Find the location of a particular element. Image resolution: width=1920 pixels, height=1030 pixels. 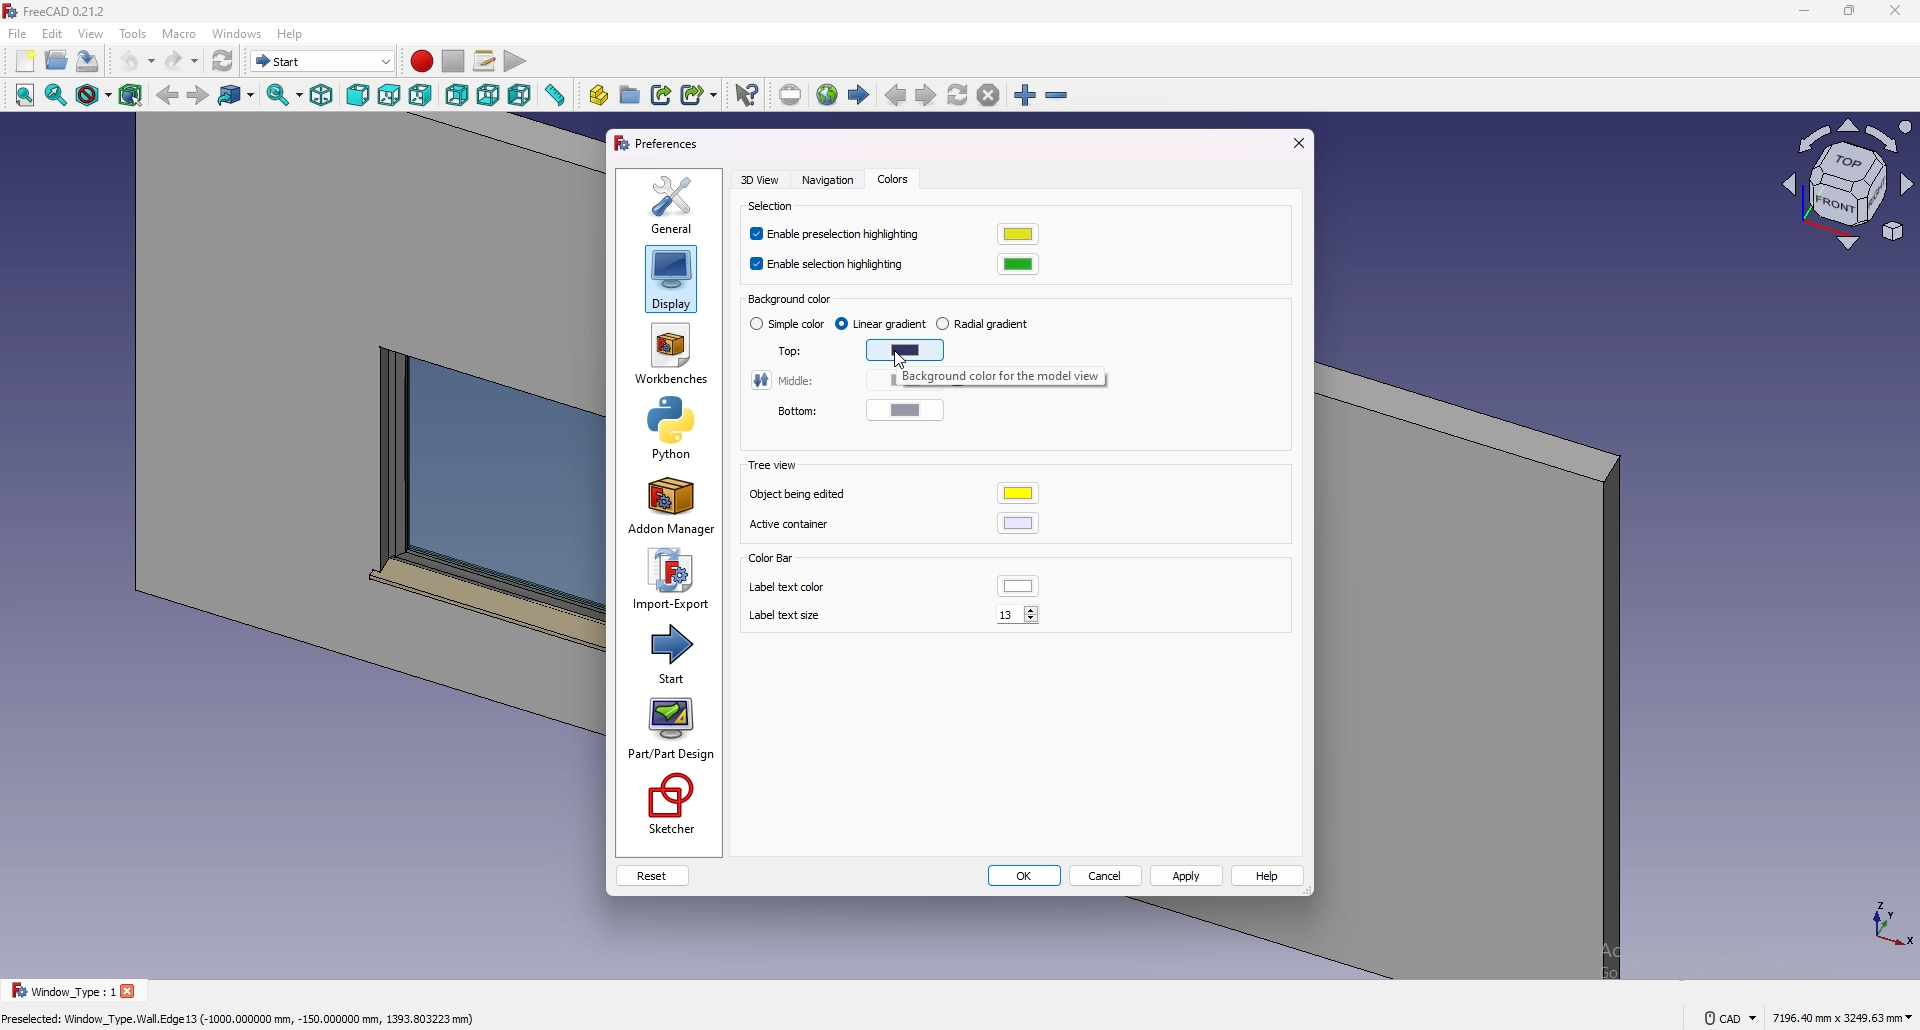

navigation is located at coordinates (825, 181).